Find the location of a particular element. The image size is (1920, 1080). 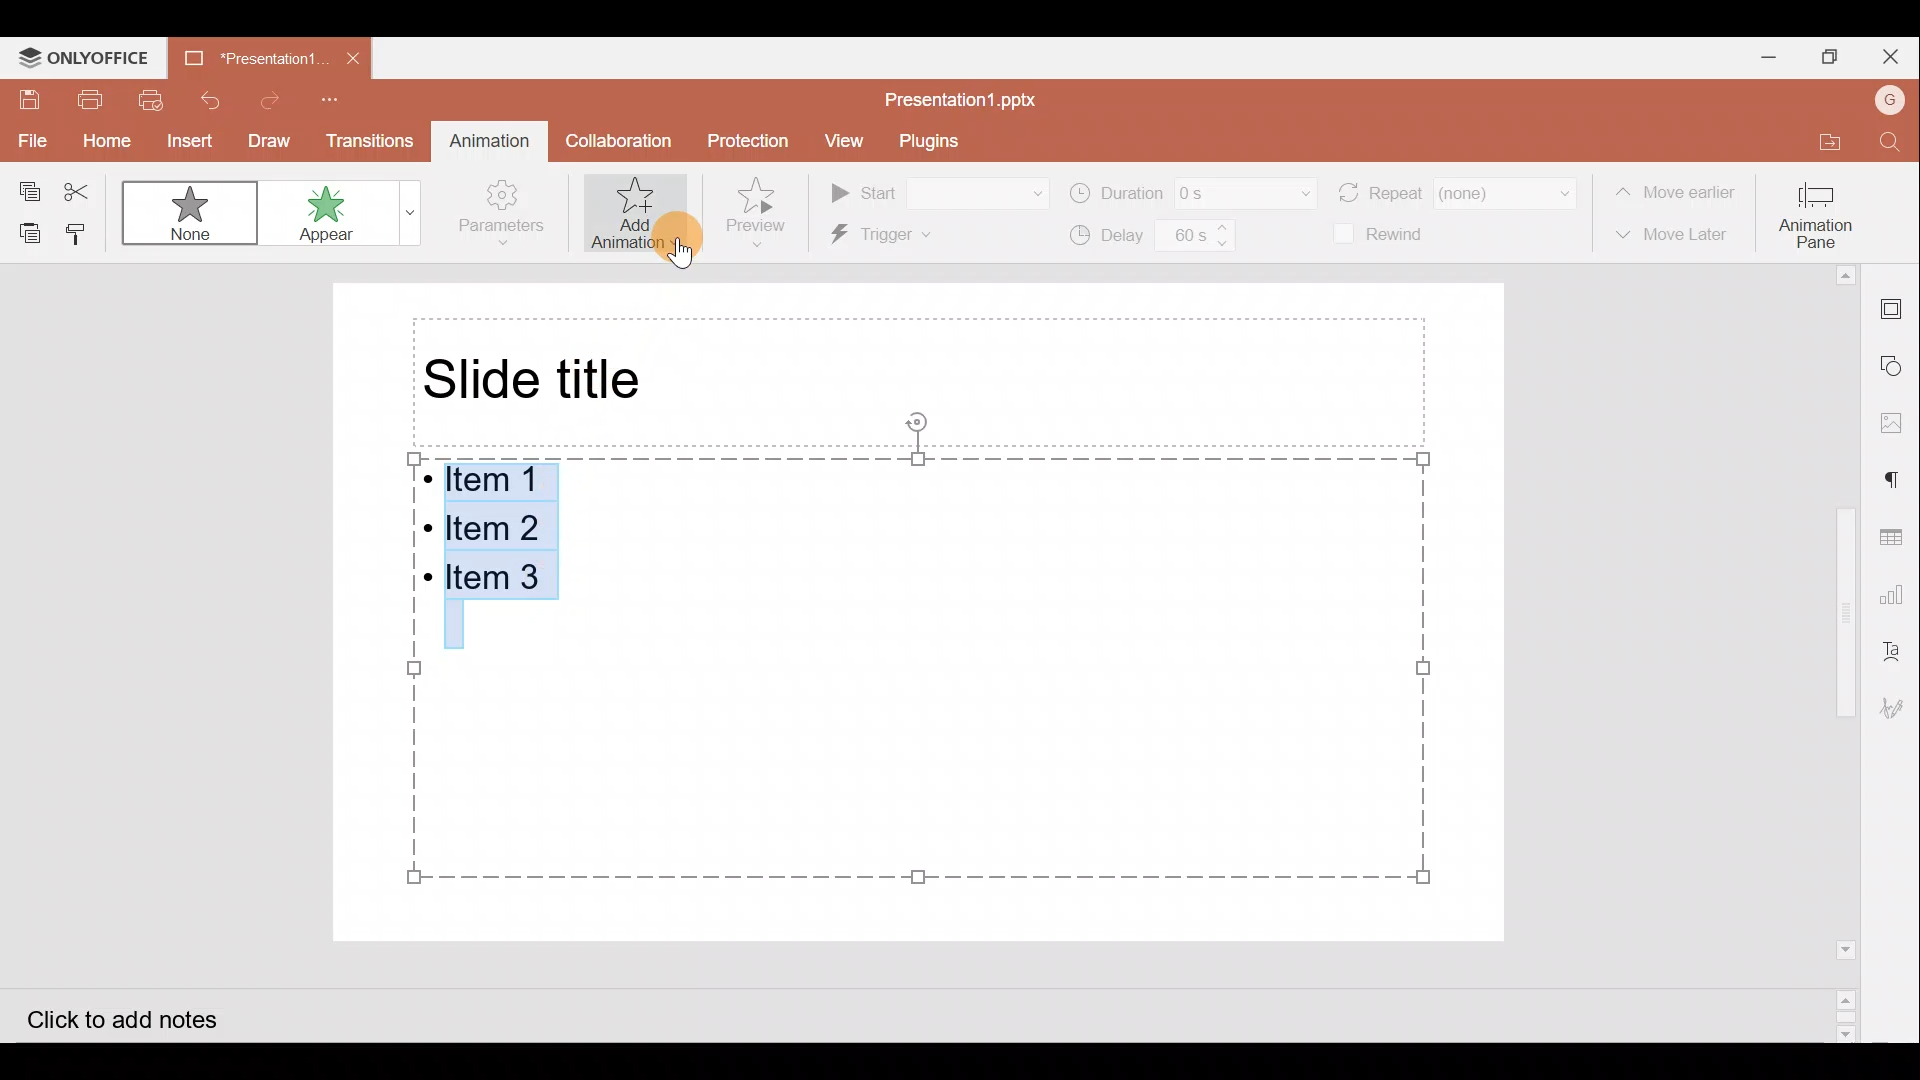

Slide title is located at coordinates (539, 379).